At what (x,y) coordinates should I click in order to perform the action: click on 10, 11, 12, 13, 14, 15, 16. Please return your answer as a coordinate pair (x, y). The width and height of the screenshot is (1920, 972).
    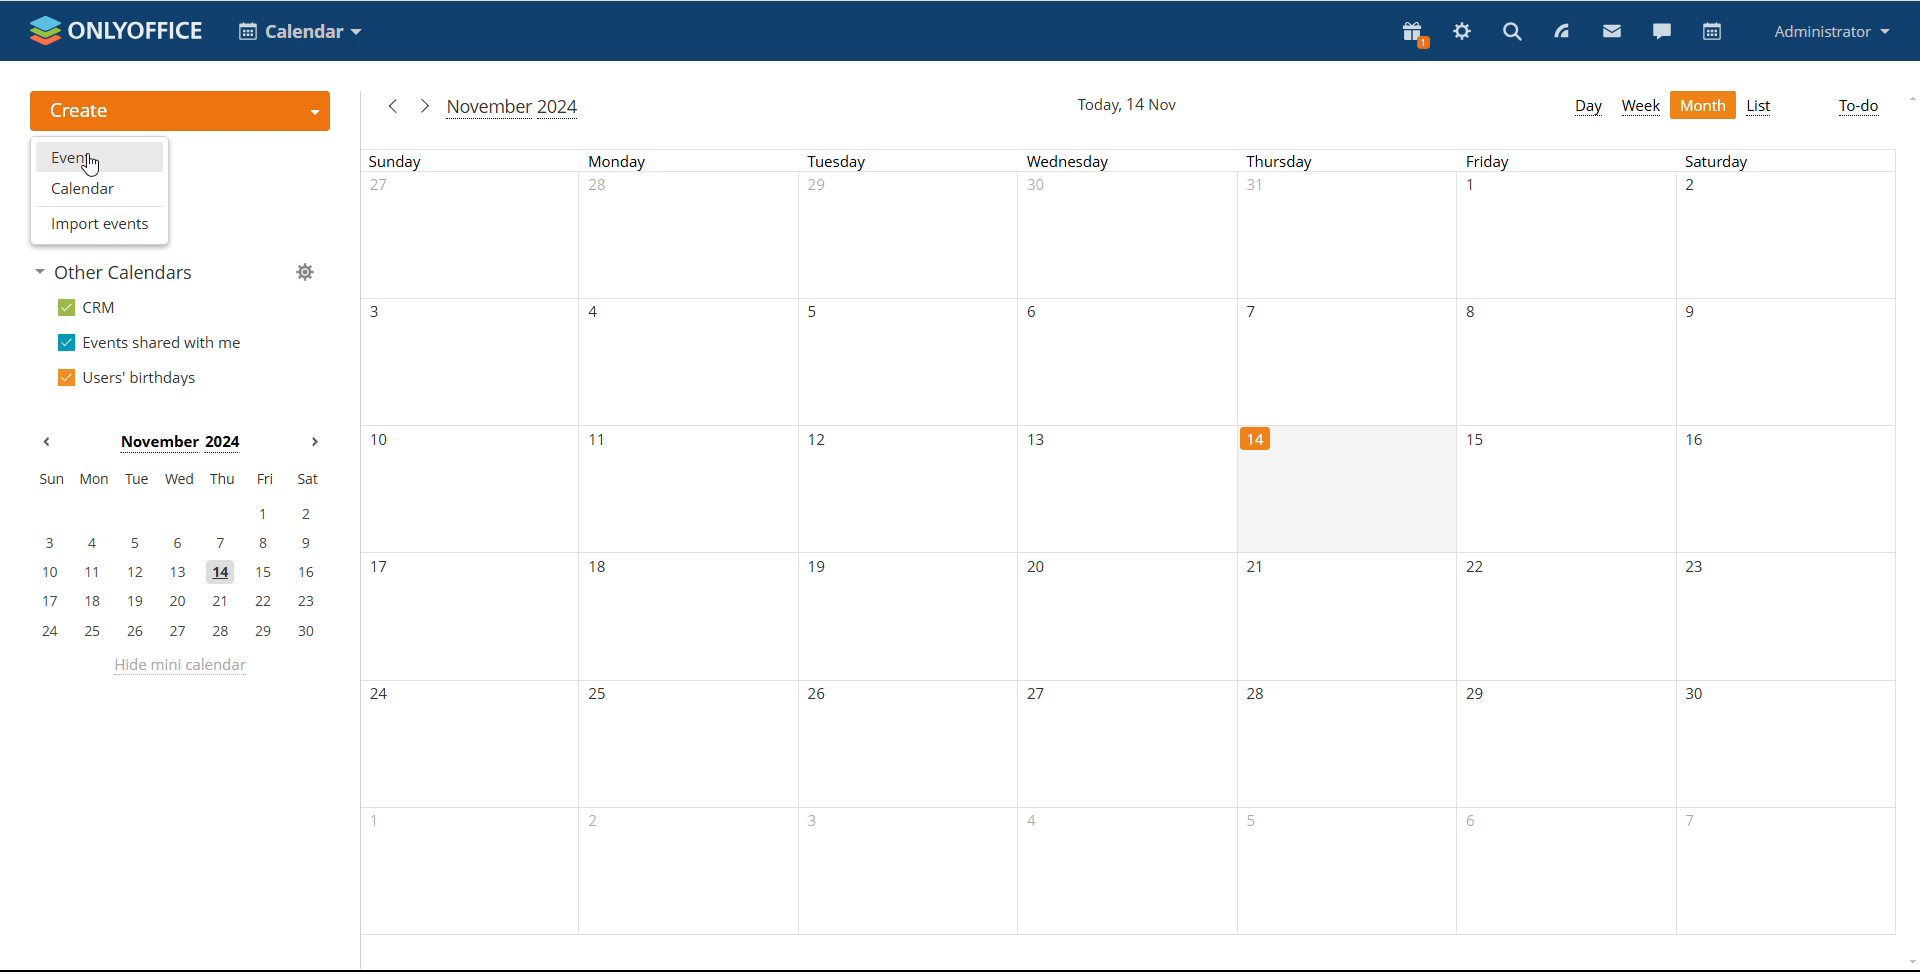
    Looking at the image, I should click on (183, 573).